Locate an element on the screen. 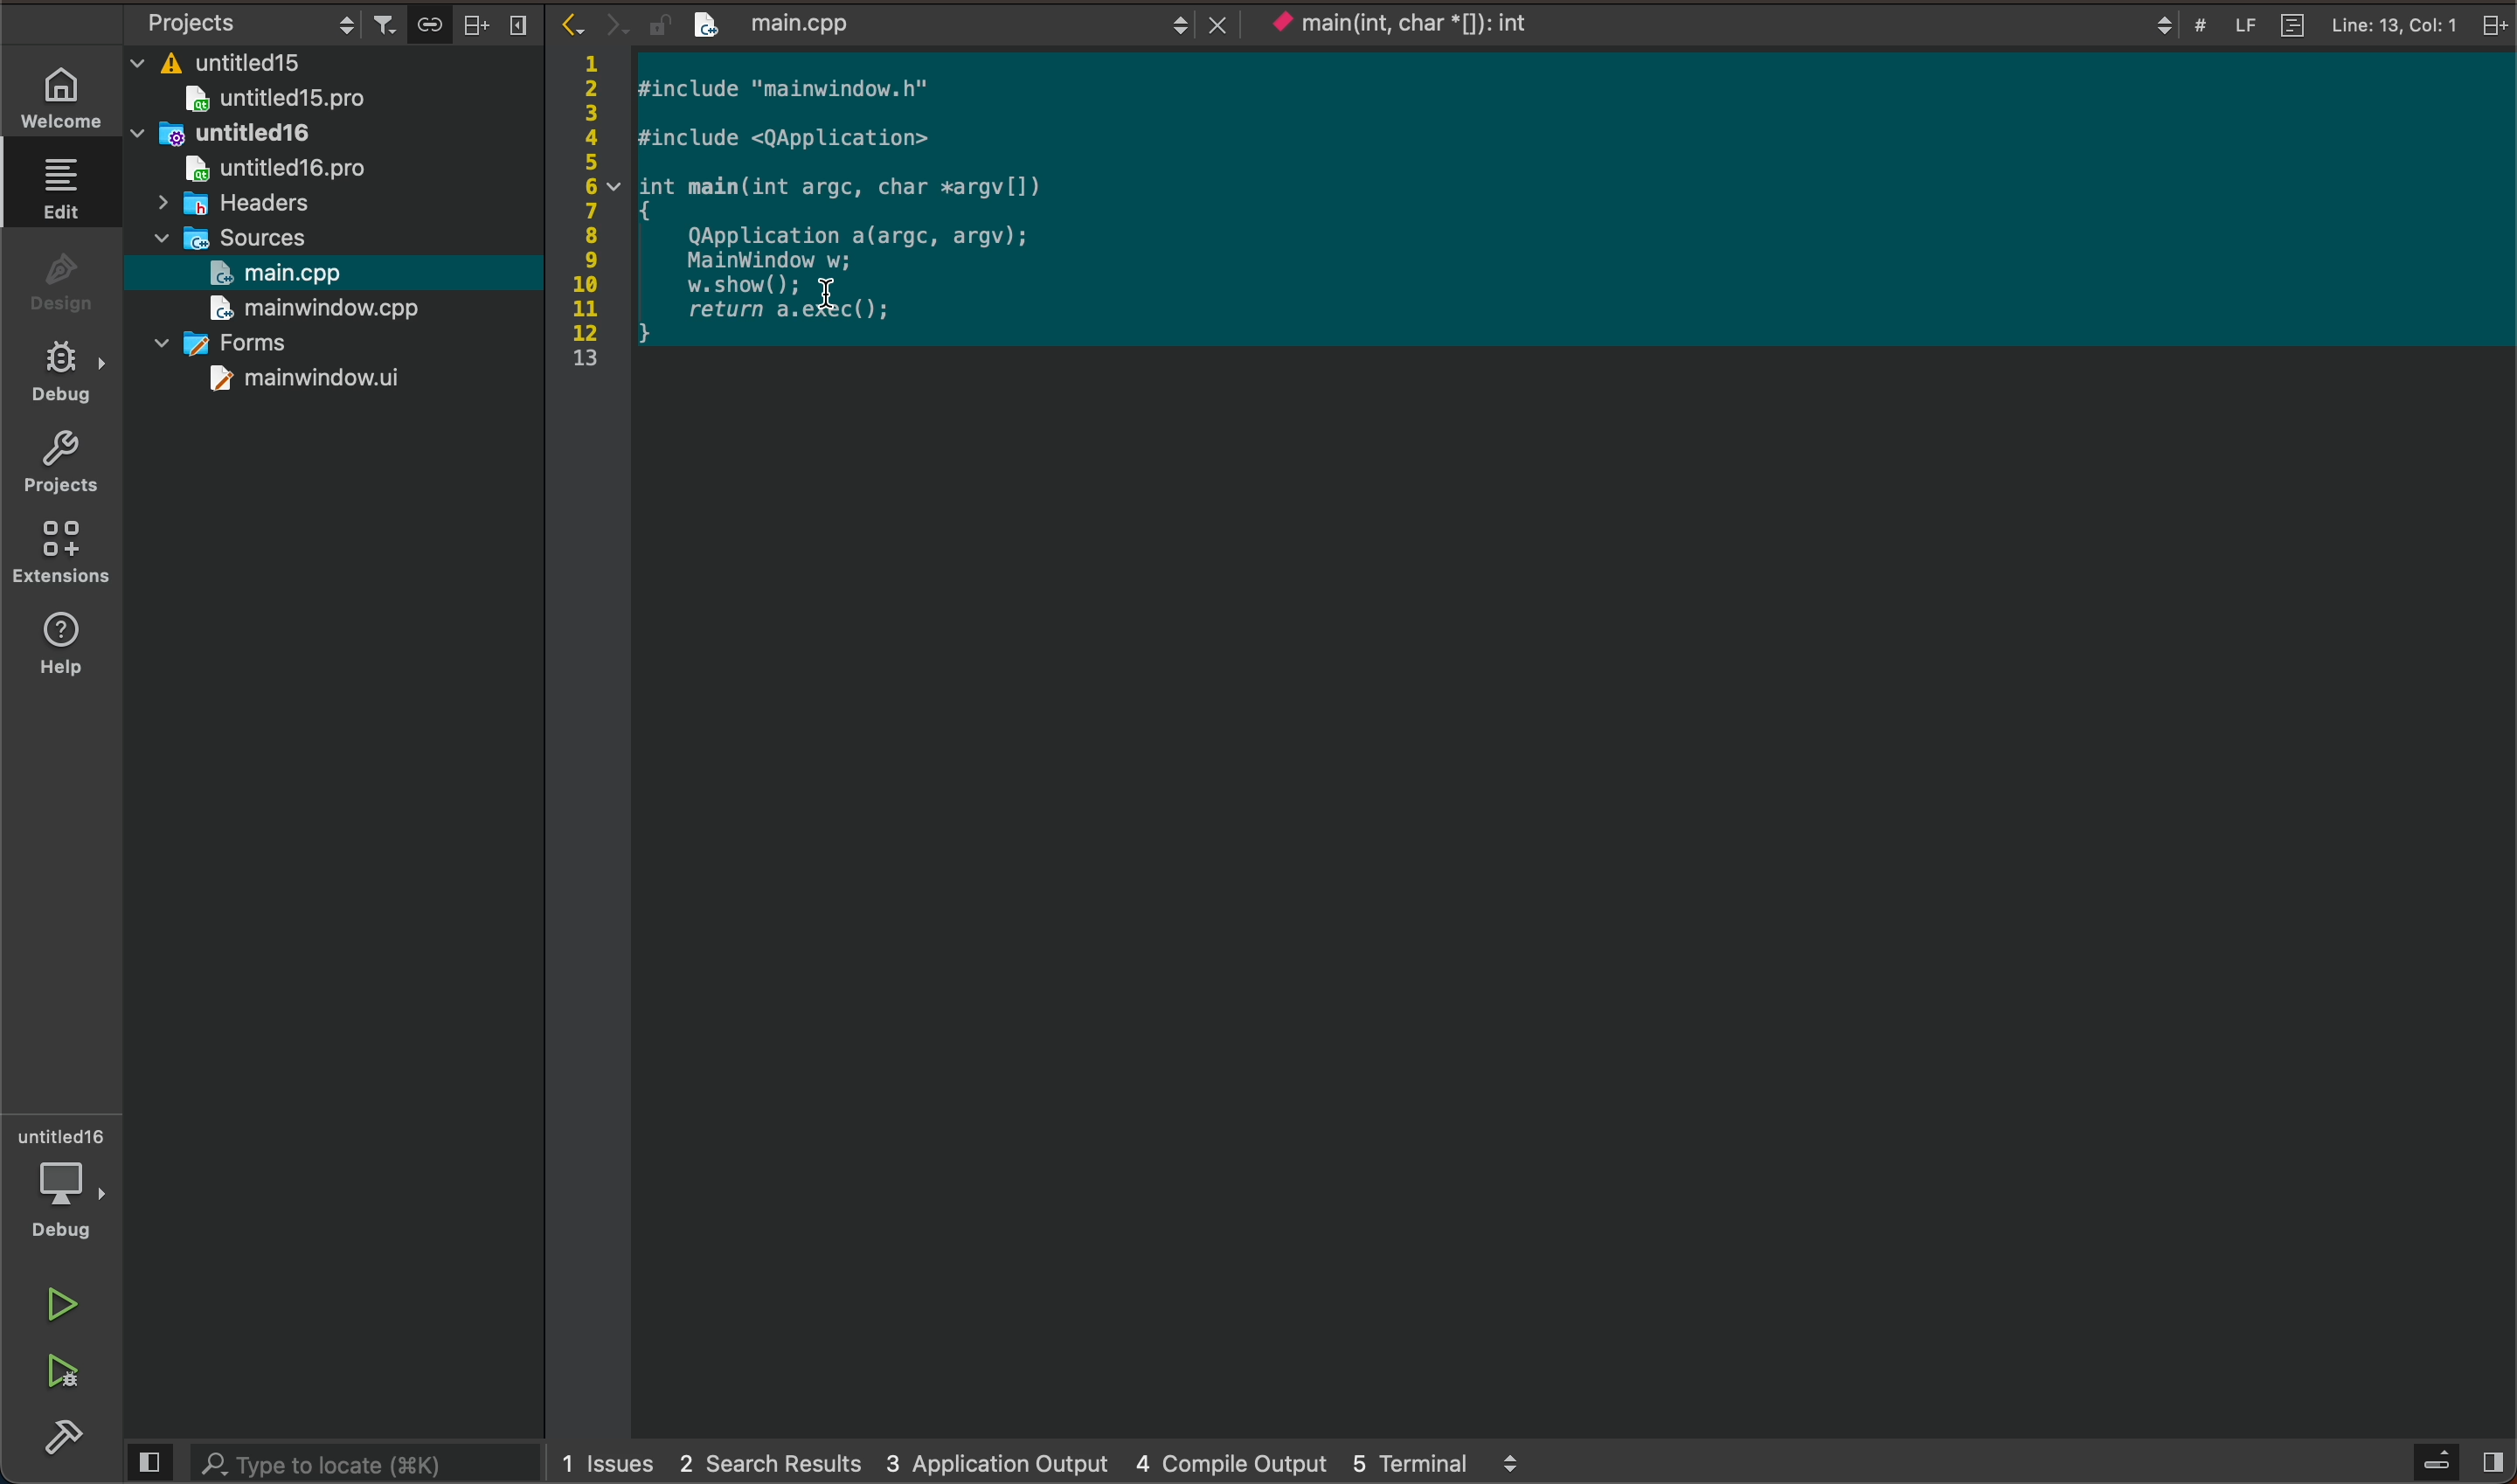 This screenshot has height=1484, width=2517. selected file is located at coordinates (328, 274).